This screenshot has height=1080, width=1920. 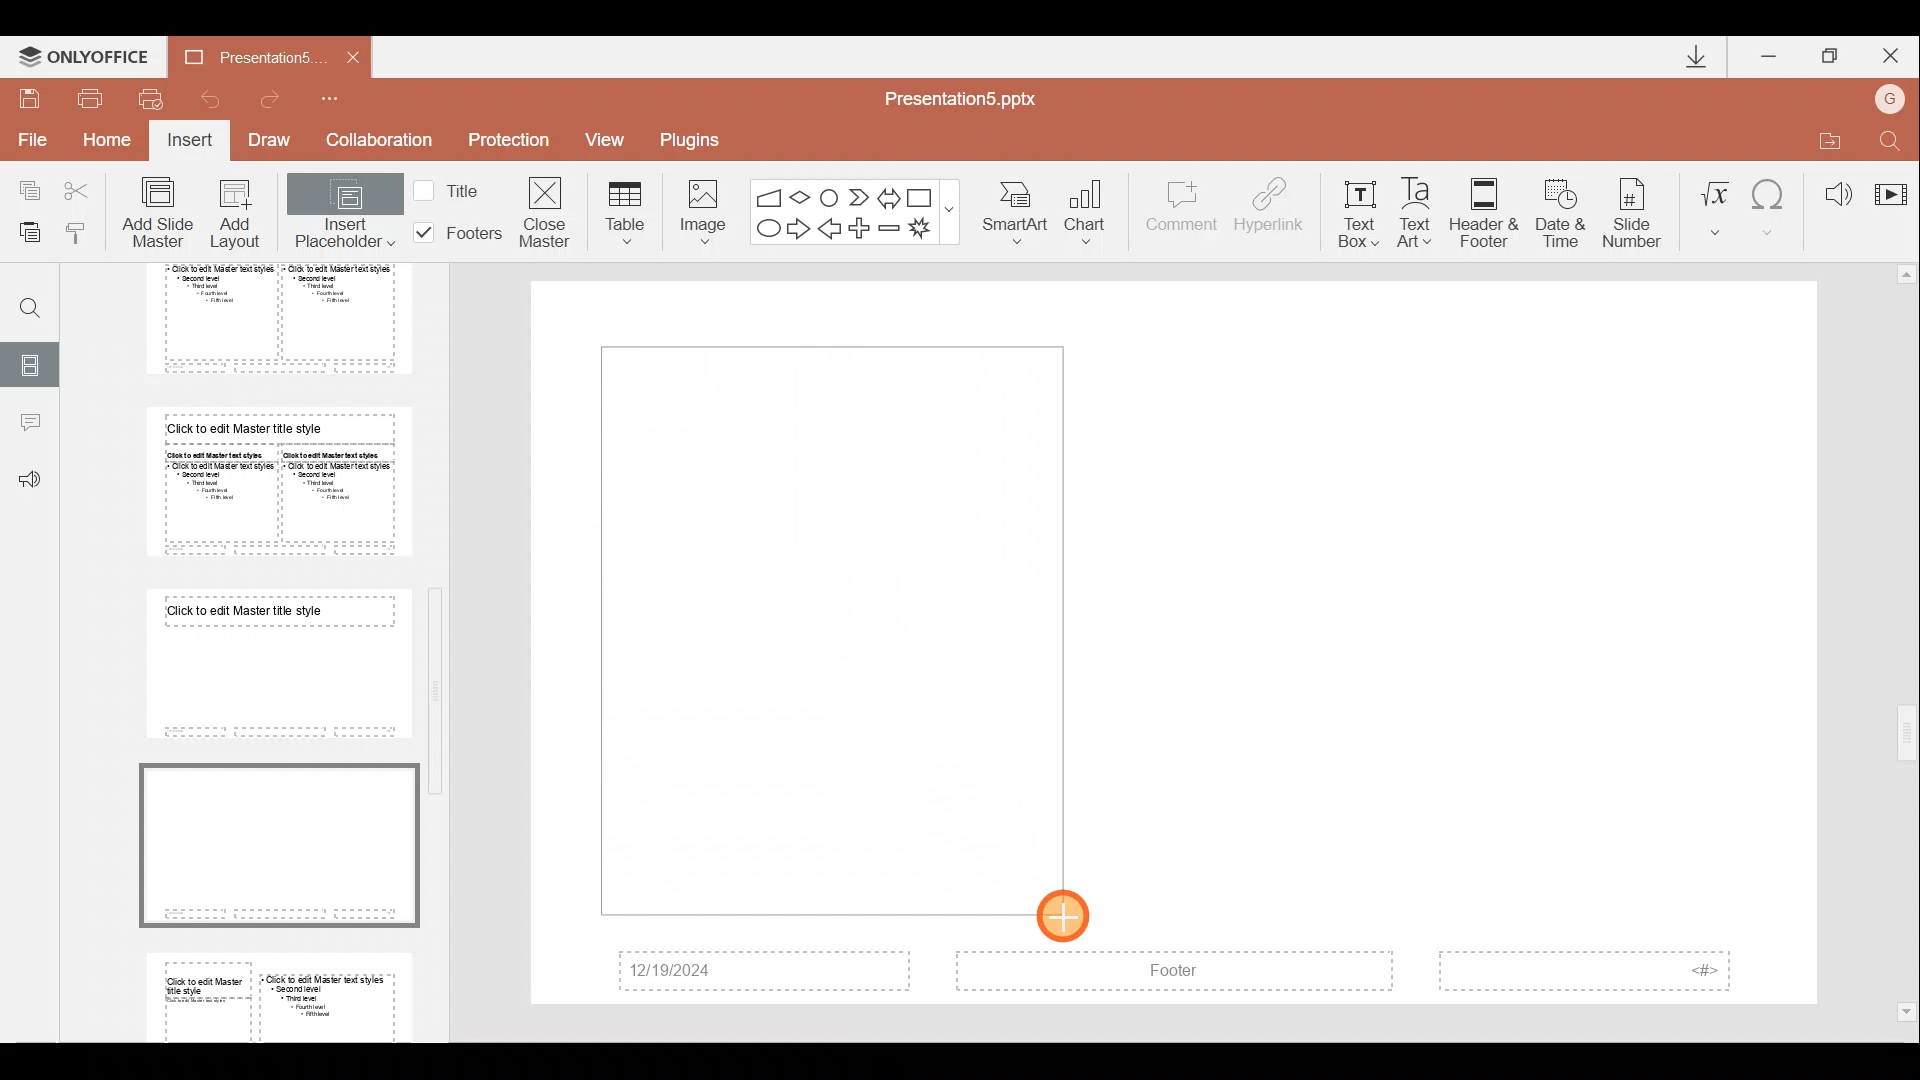 I want to click on Minus, so click(x=890, y=228).